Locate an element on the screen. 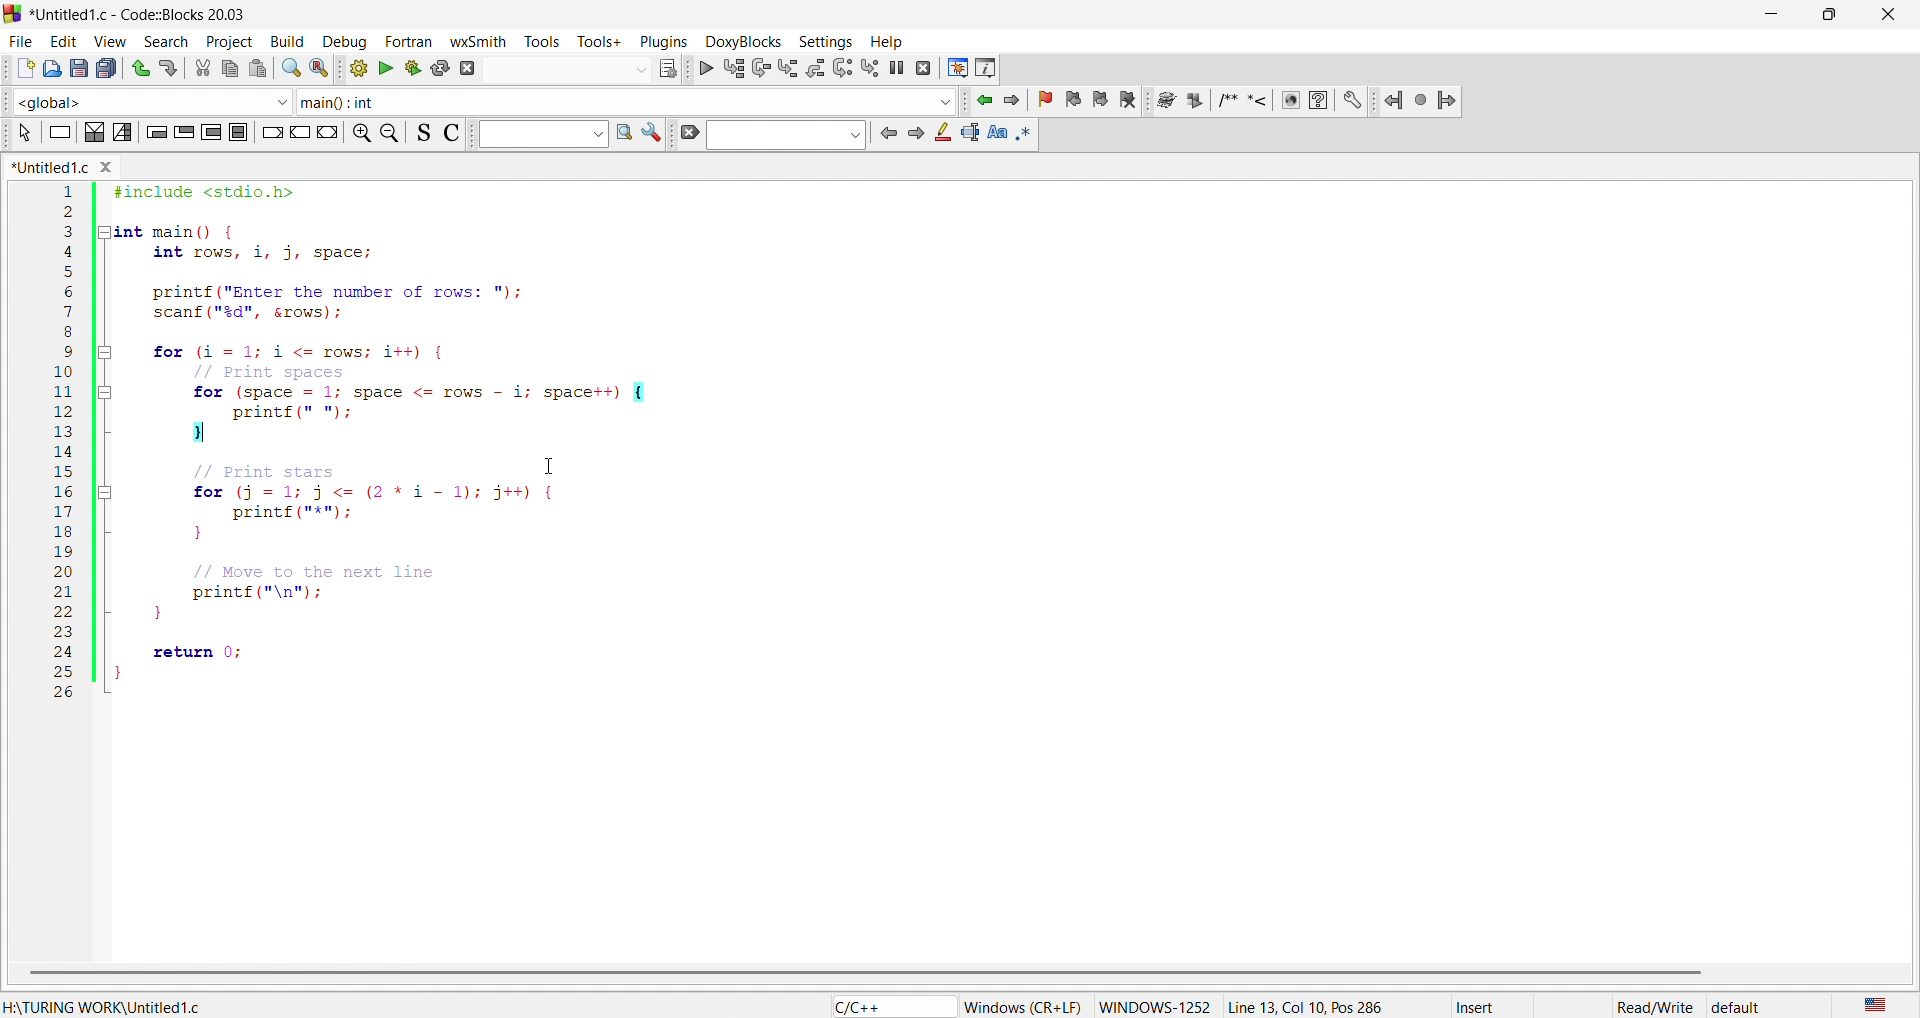 This screenshot has width=1920, height=1018. plugins is located at coordinates (660, 42).